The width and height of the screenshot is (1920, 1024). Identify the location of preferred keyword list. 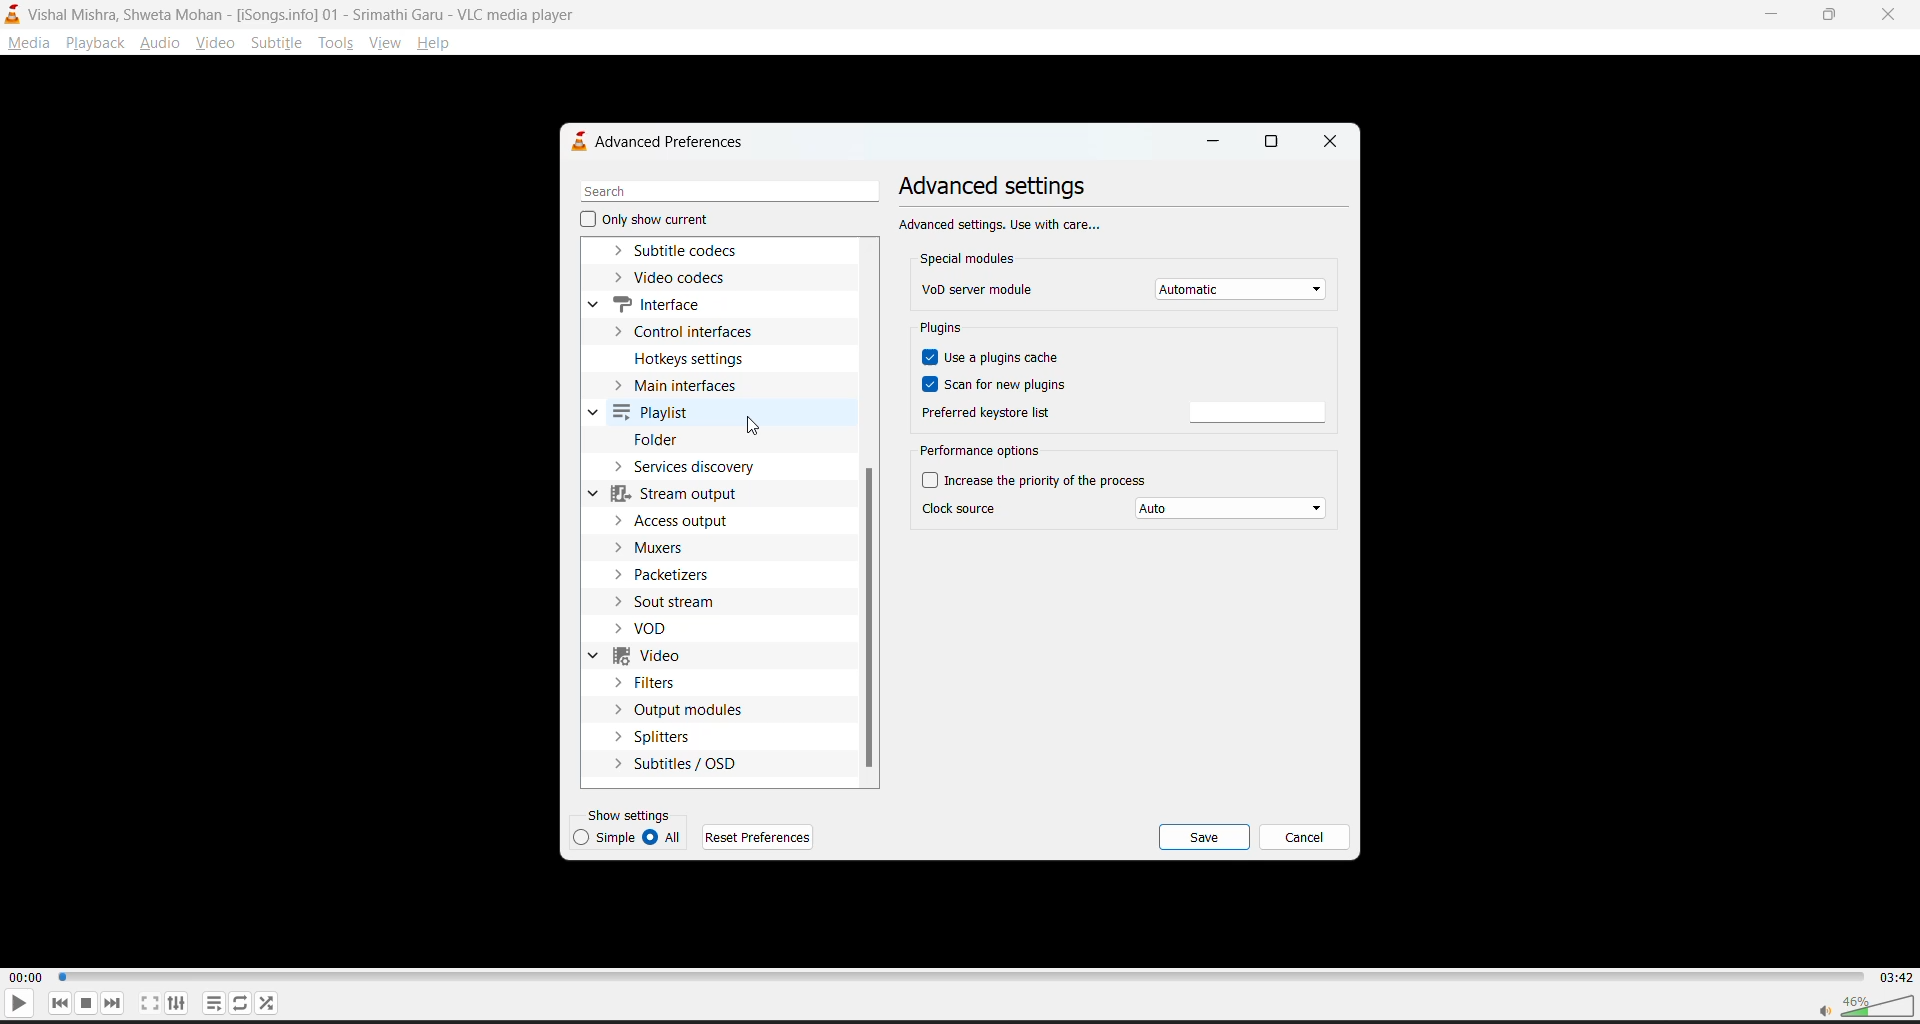
(1262, 413).